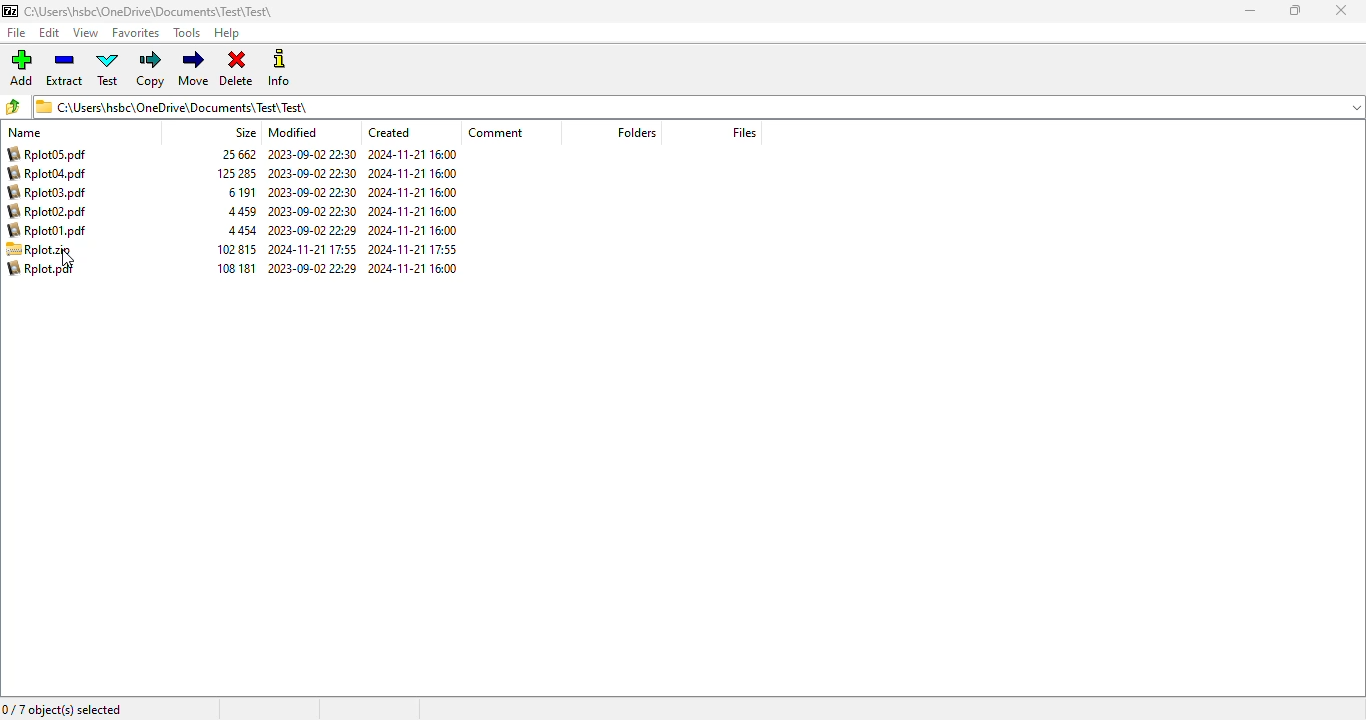 The width and height of the screenshot is (1366, 720). I want to click on name, so click(24, 133).